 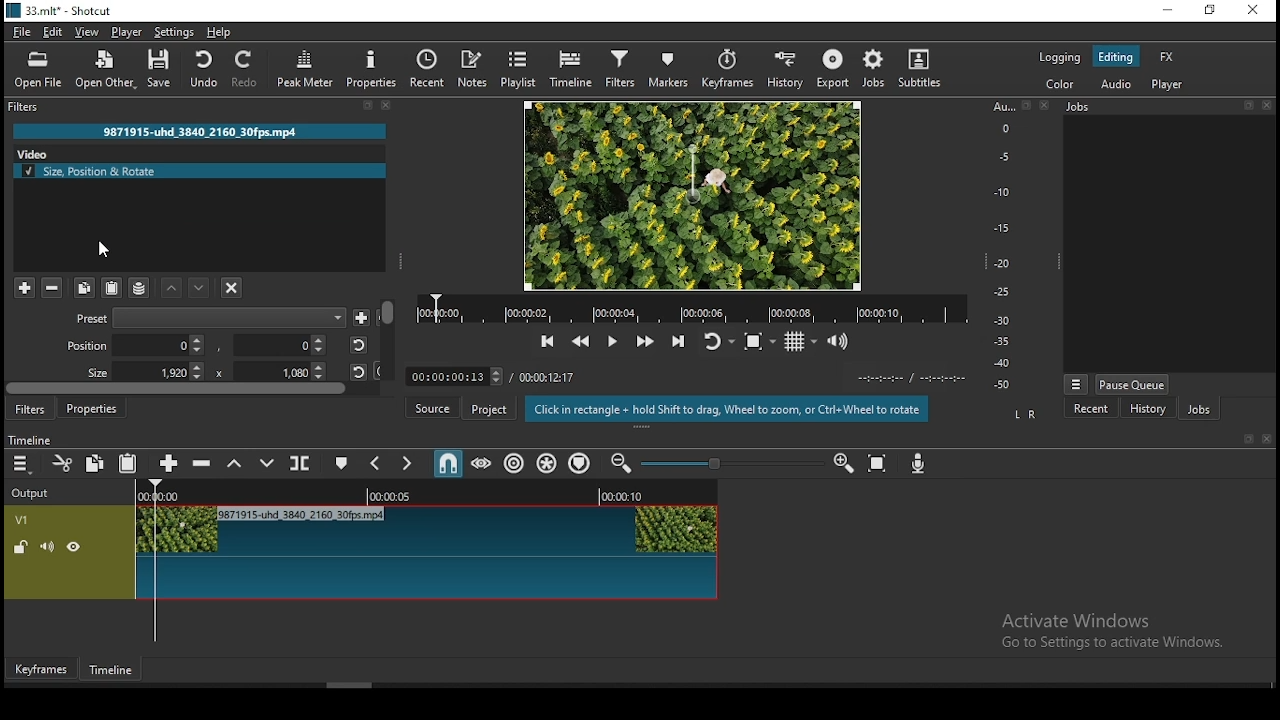 What do you see at coordinates (1249, 438) in the screenshot?
I see `resize` at bounding box center [1249, 438].